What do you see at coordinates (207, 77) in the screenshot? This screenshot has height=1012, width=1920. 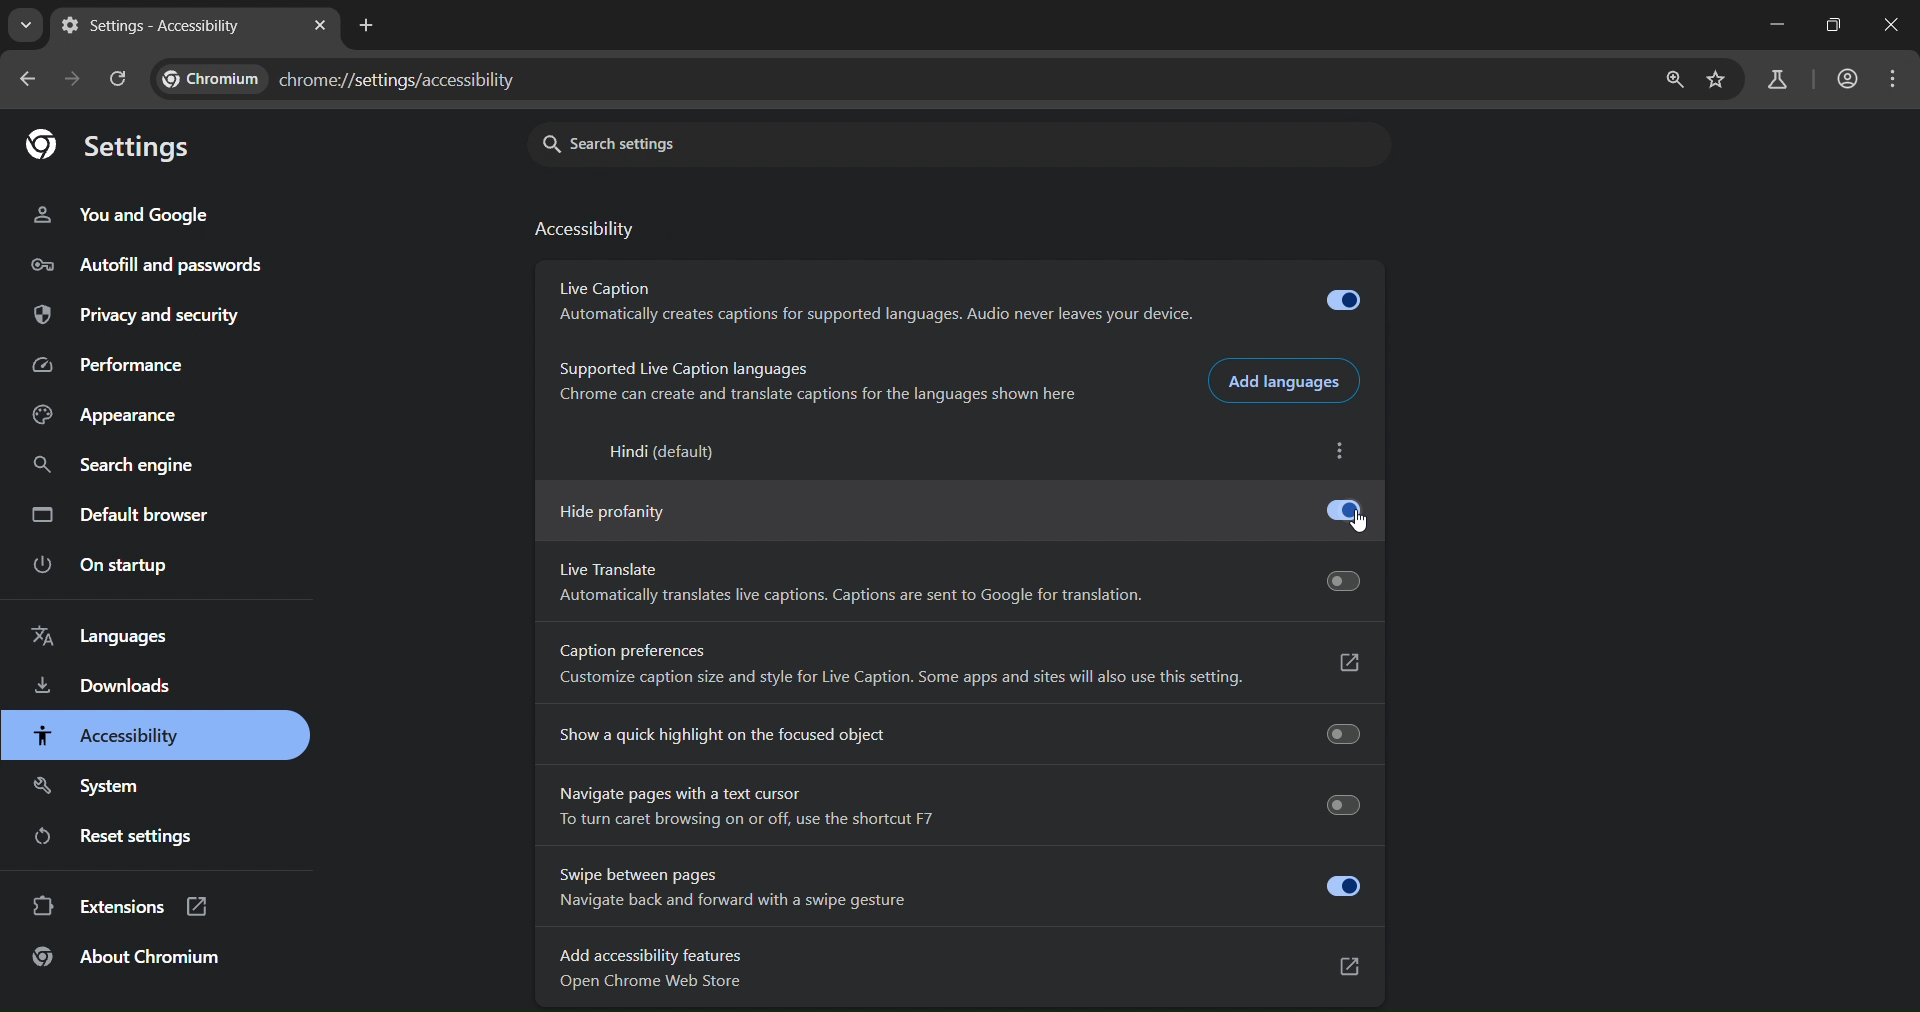 I see `Chromium` at bounding box center [207, 77].